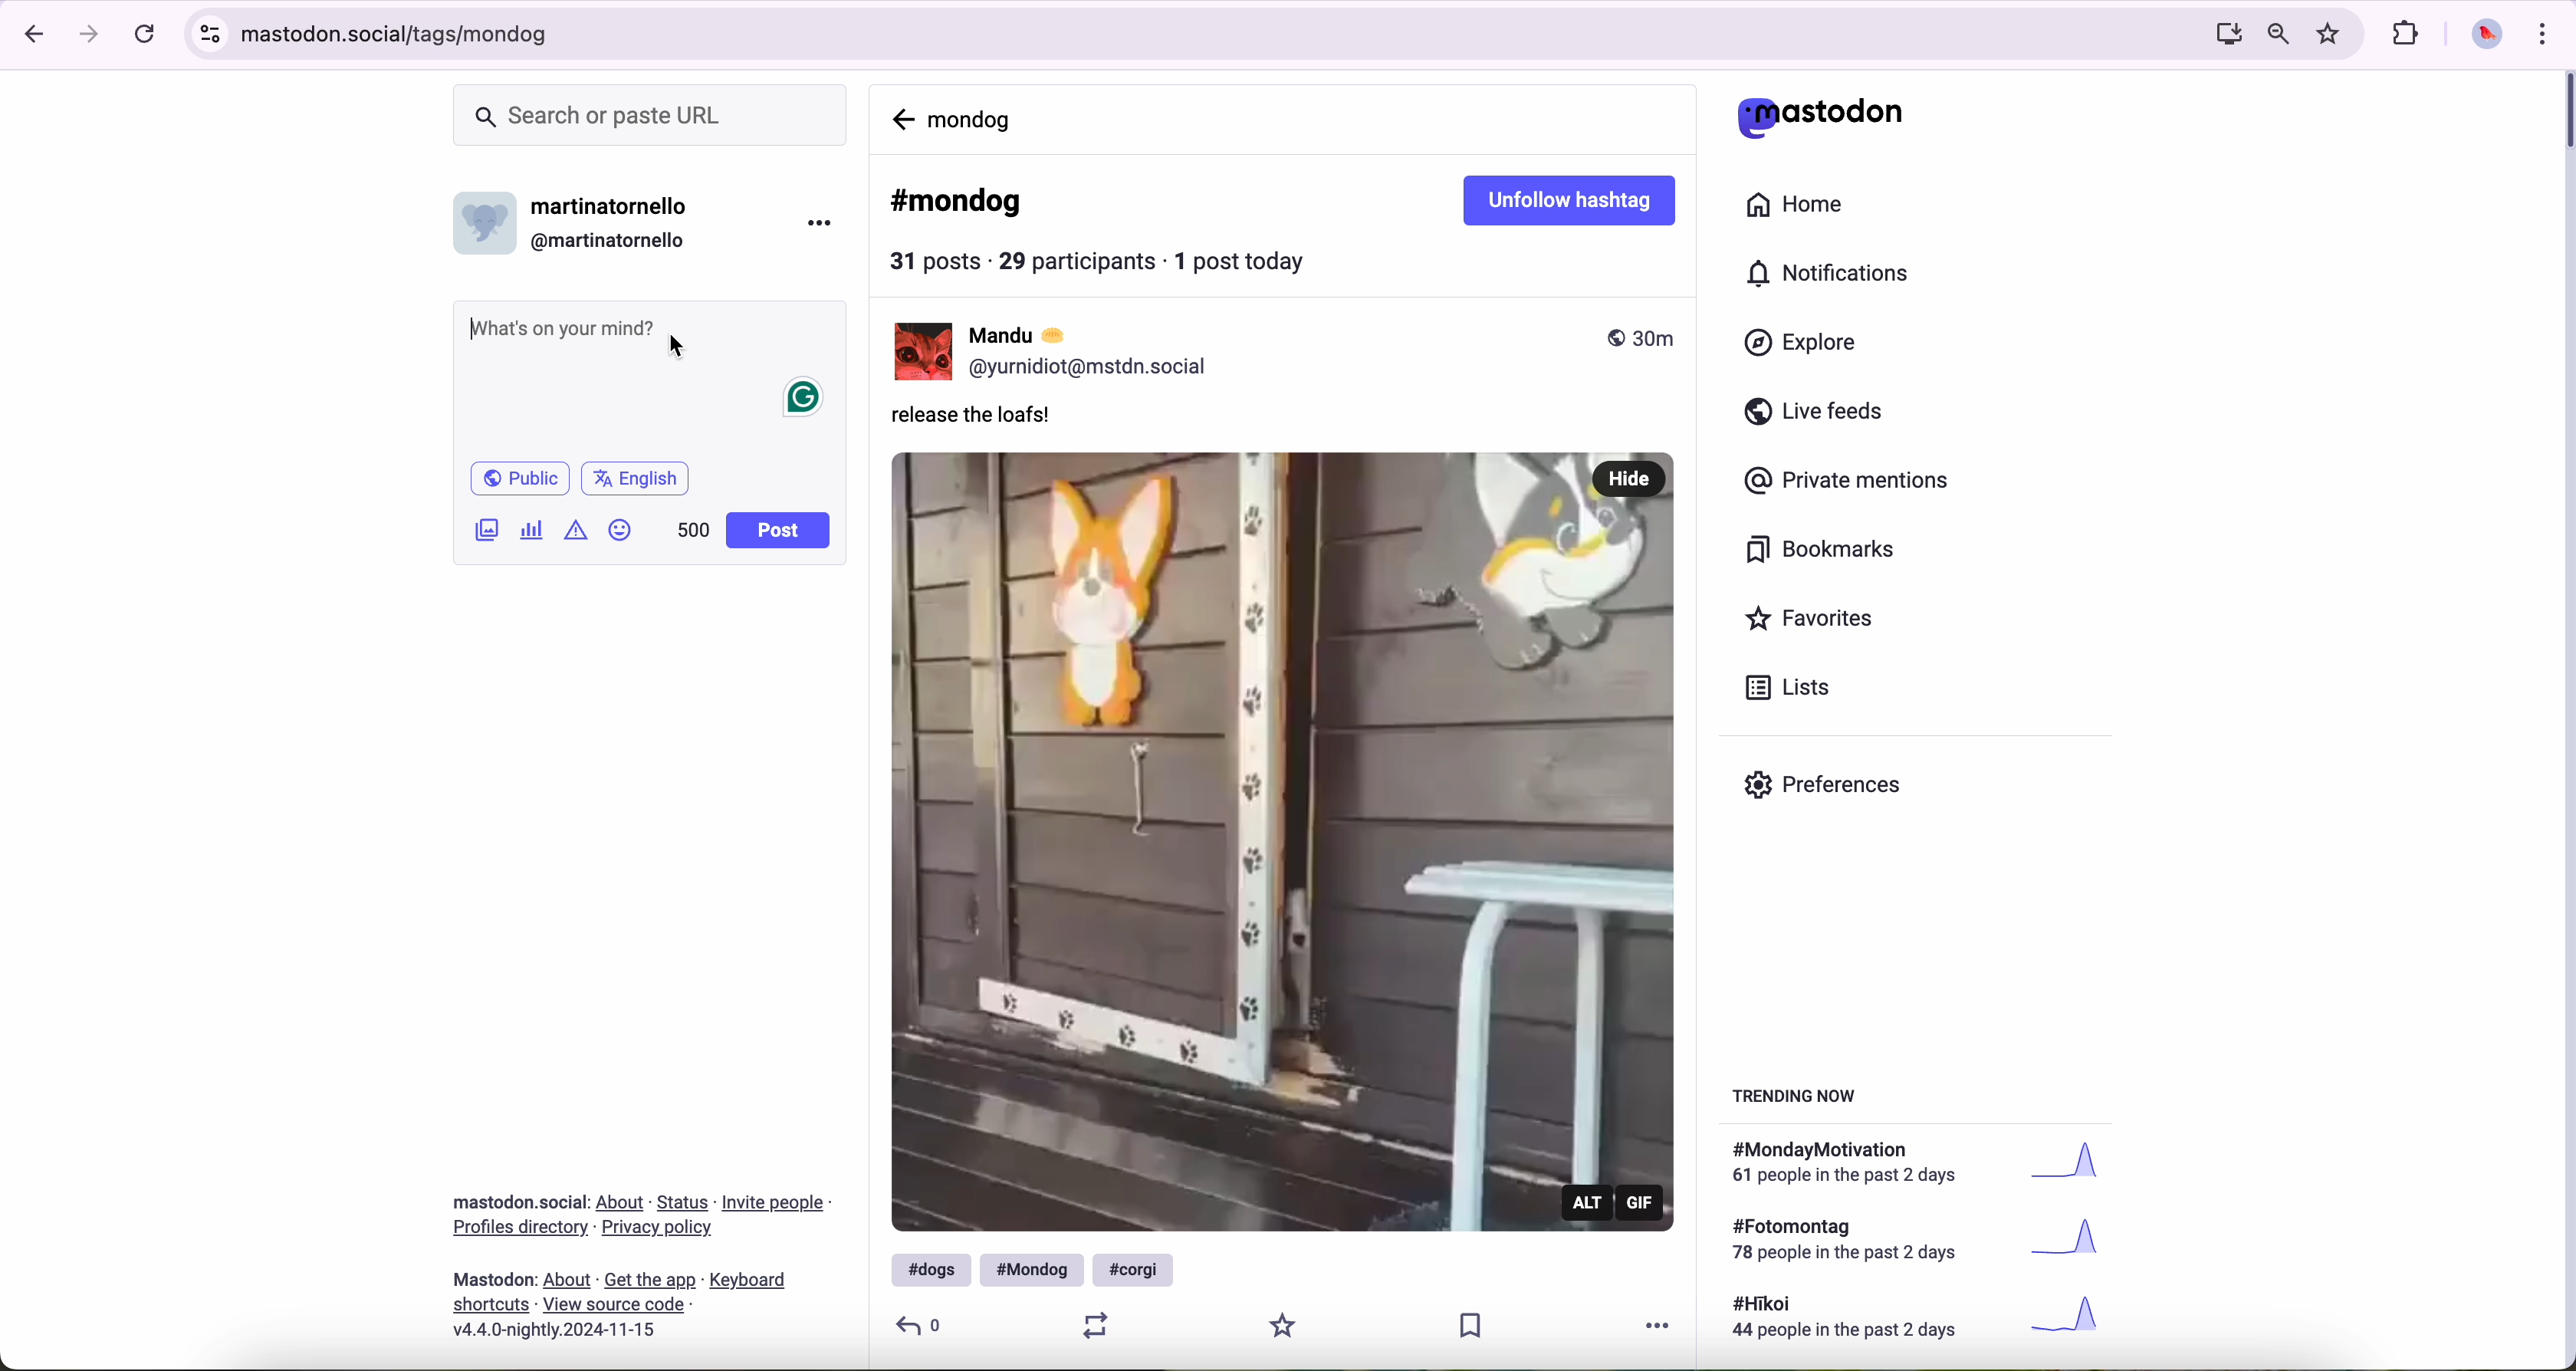 Image resolution: width=2576 pixels, height=1371 pixels. What do you see at coordinates (1851, 1242) in the screenshot?
I see `text` at bounding box center [1851, 1242].